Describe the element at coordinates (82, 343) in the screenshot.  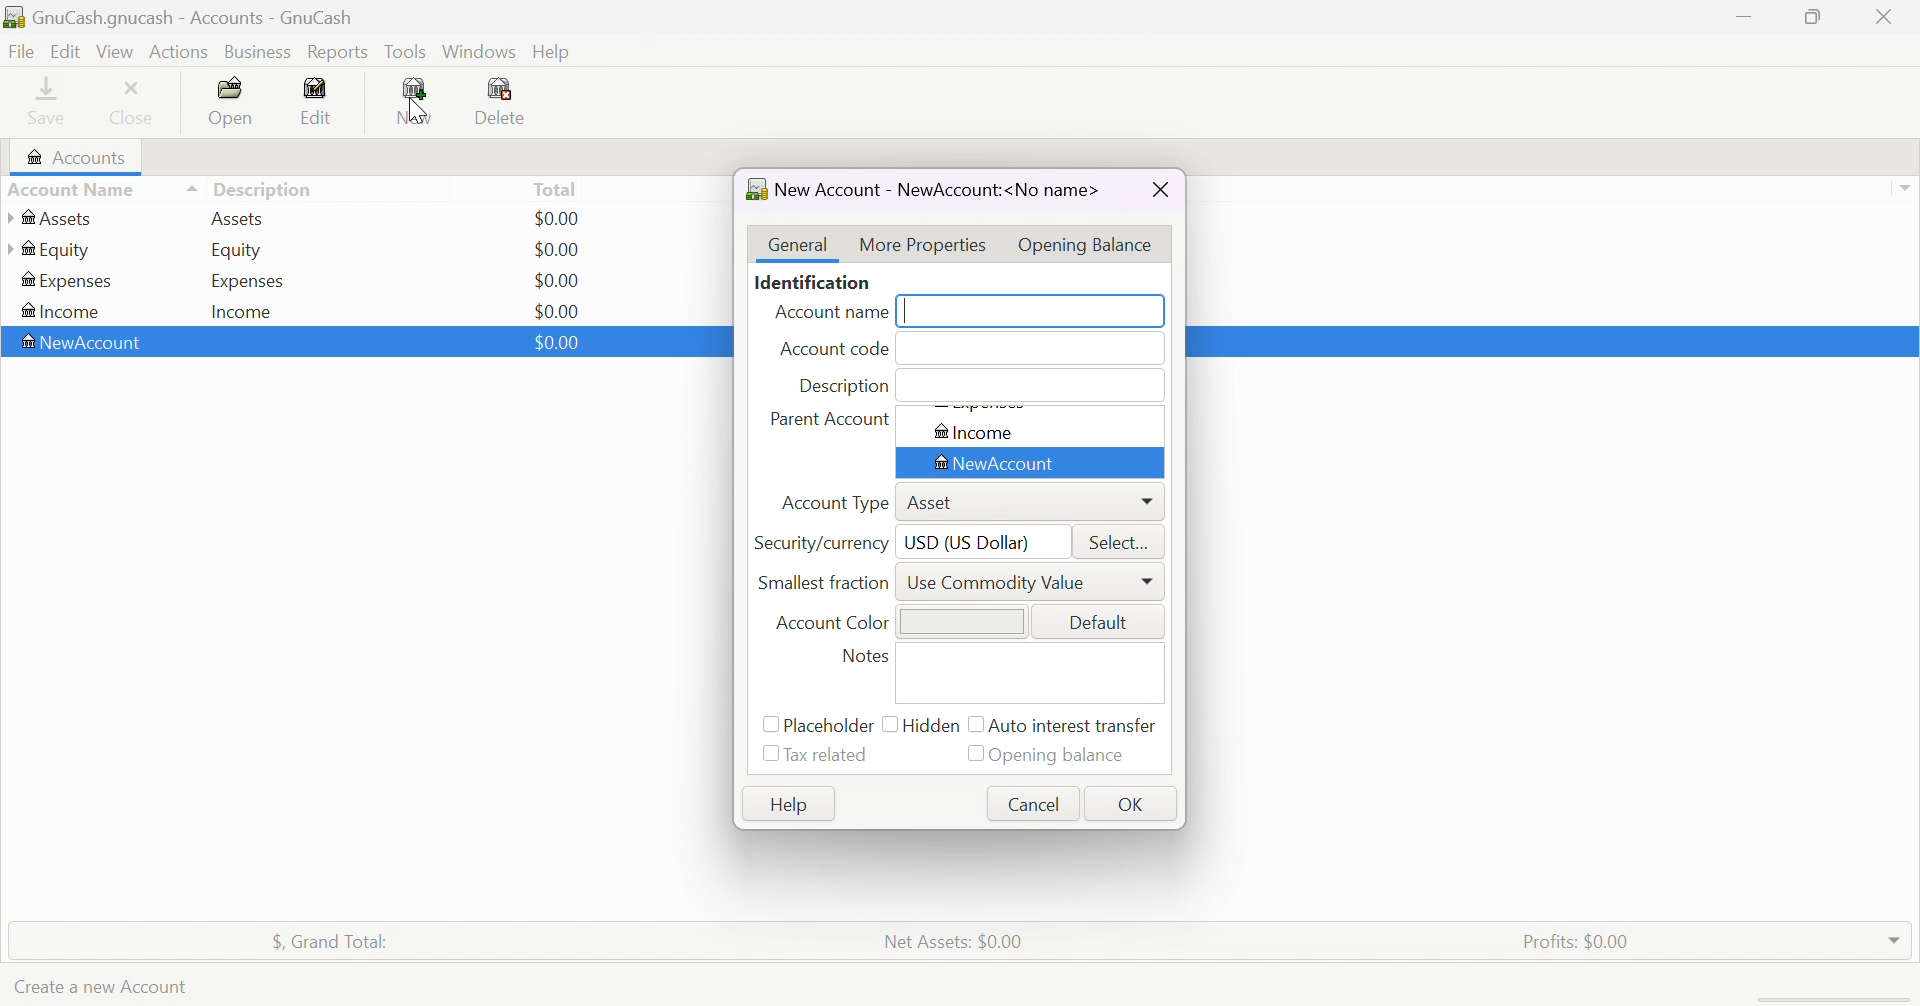
I see `New Account` at that location.